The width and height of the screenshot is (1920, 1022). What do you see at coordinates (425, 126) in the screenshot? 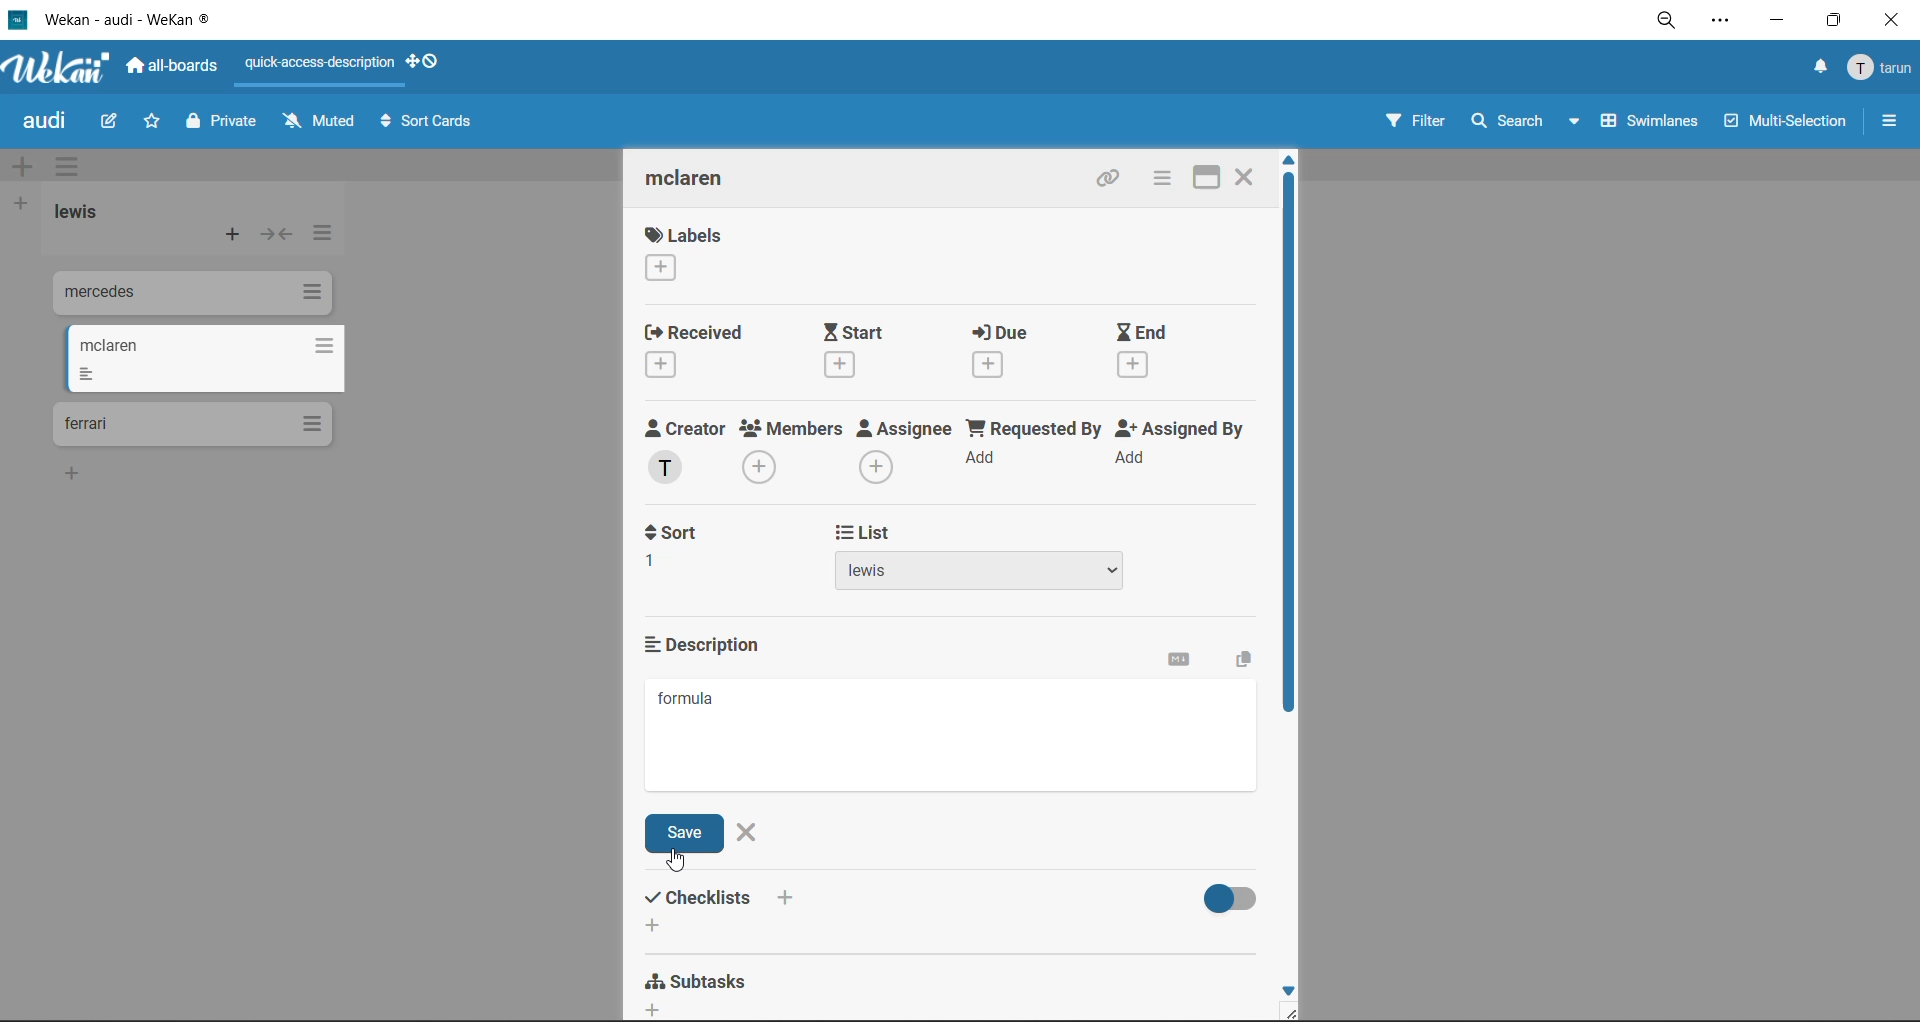
I see `sort cards` at bounding box center [425, 126].